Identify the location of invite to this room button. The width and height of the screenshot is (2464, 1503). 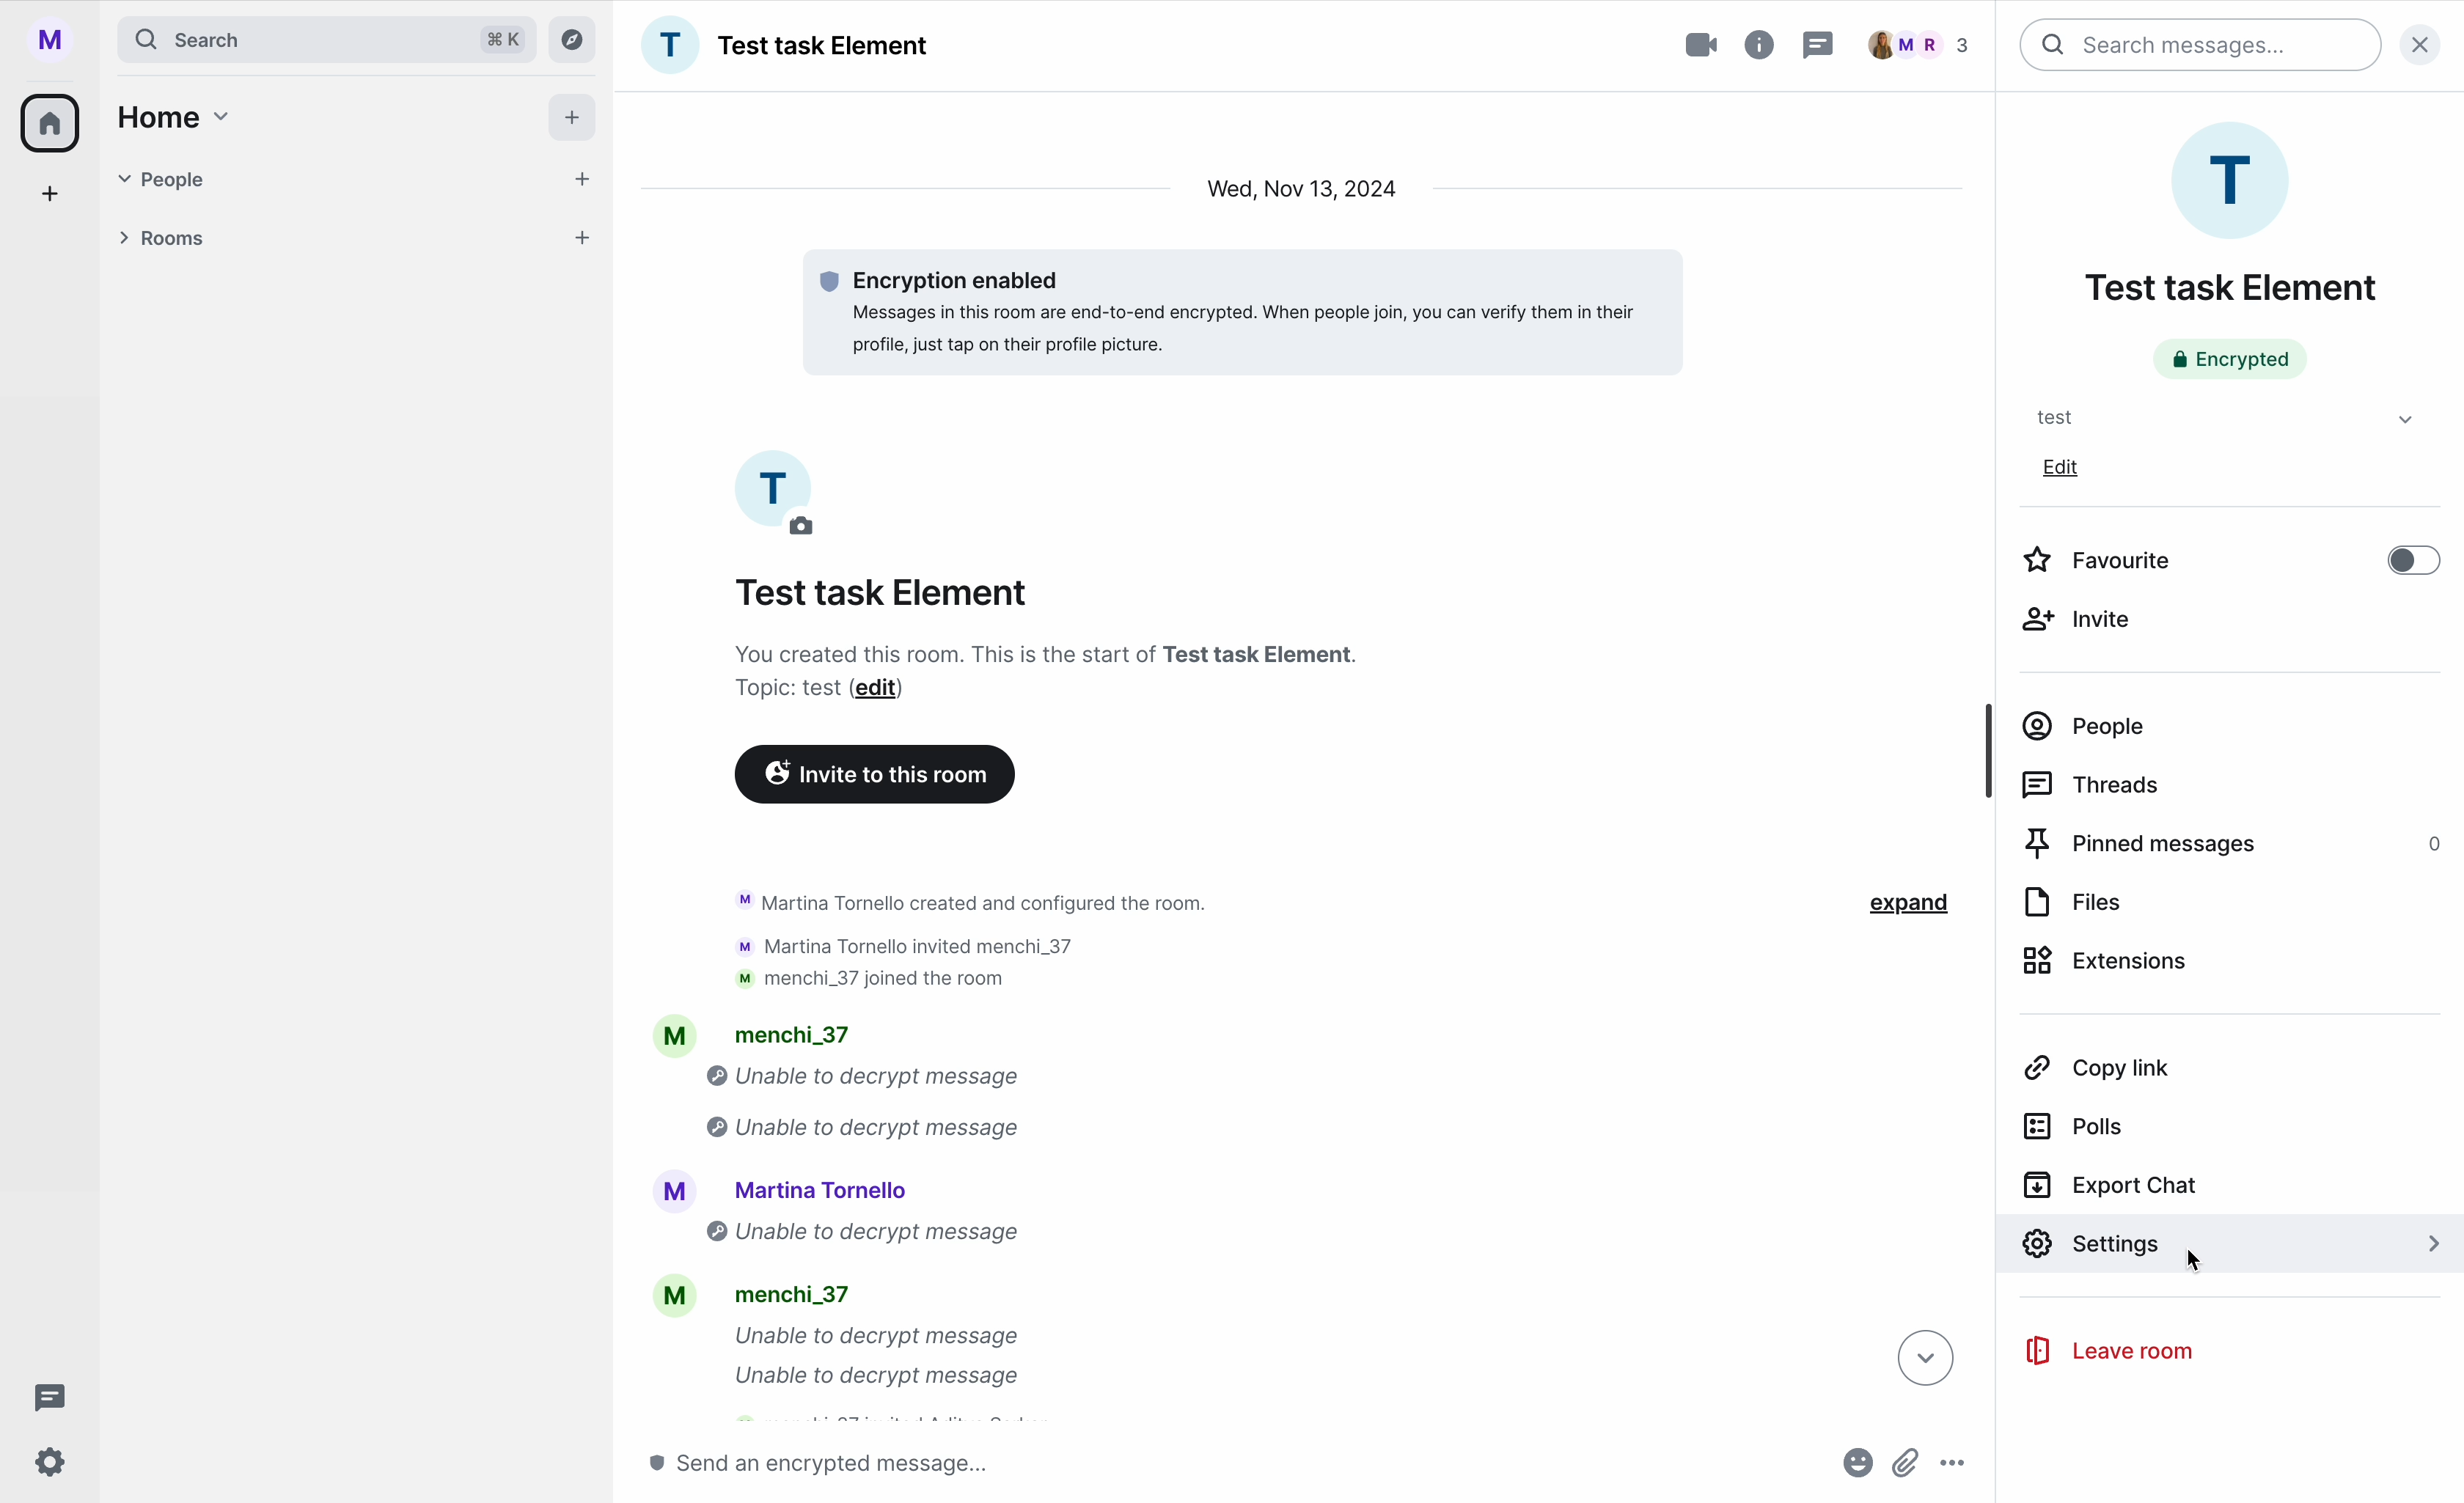
(876, 772).